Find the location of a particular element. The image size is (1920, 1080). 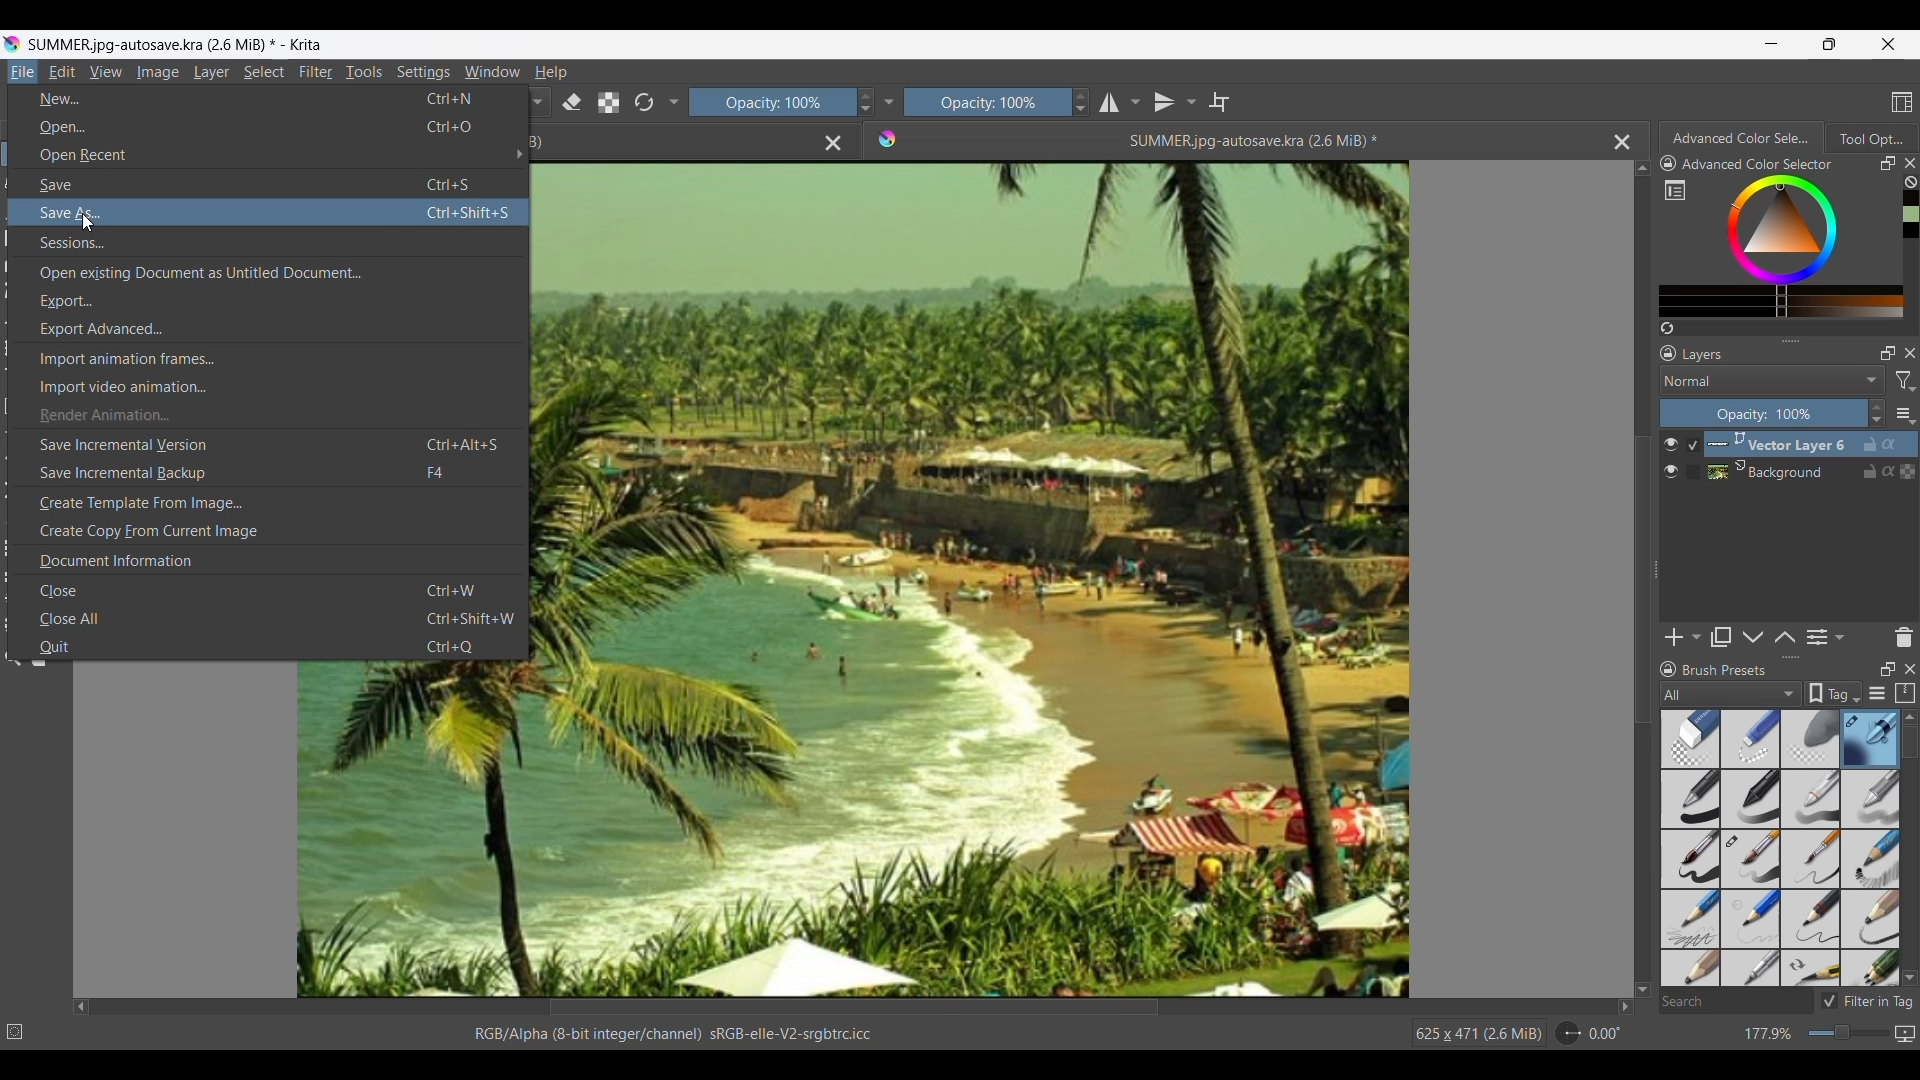

Layer is located at coordinates (211, 71).